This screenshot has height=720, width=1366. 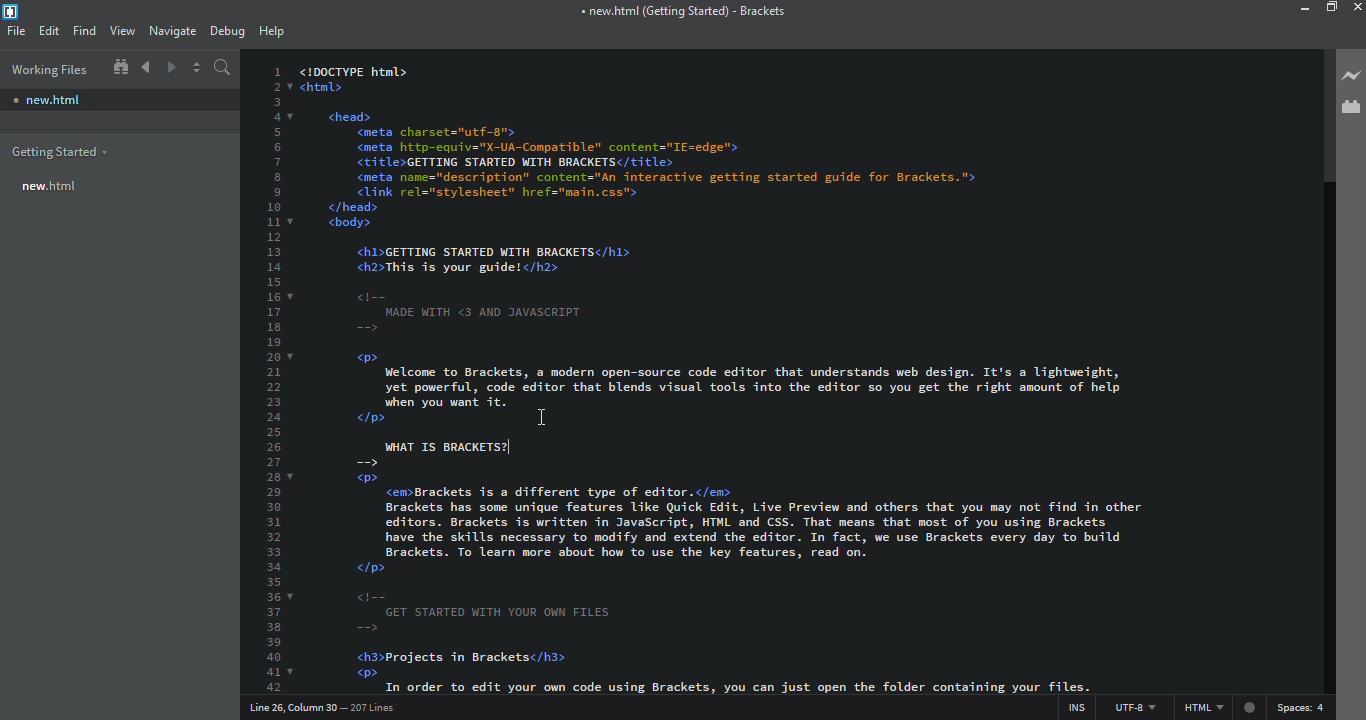 What do you see at coordinates (1219, 709) in the screenshot?
I see `html` at bounding box center [1219, 709].